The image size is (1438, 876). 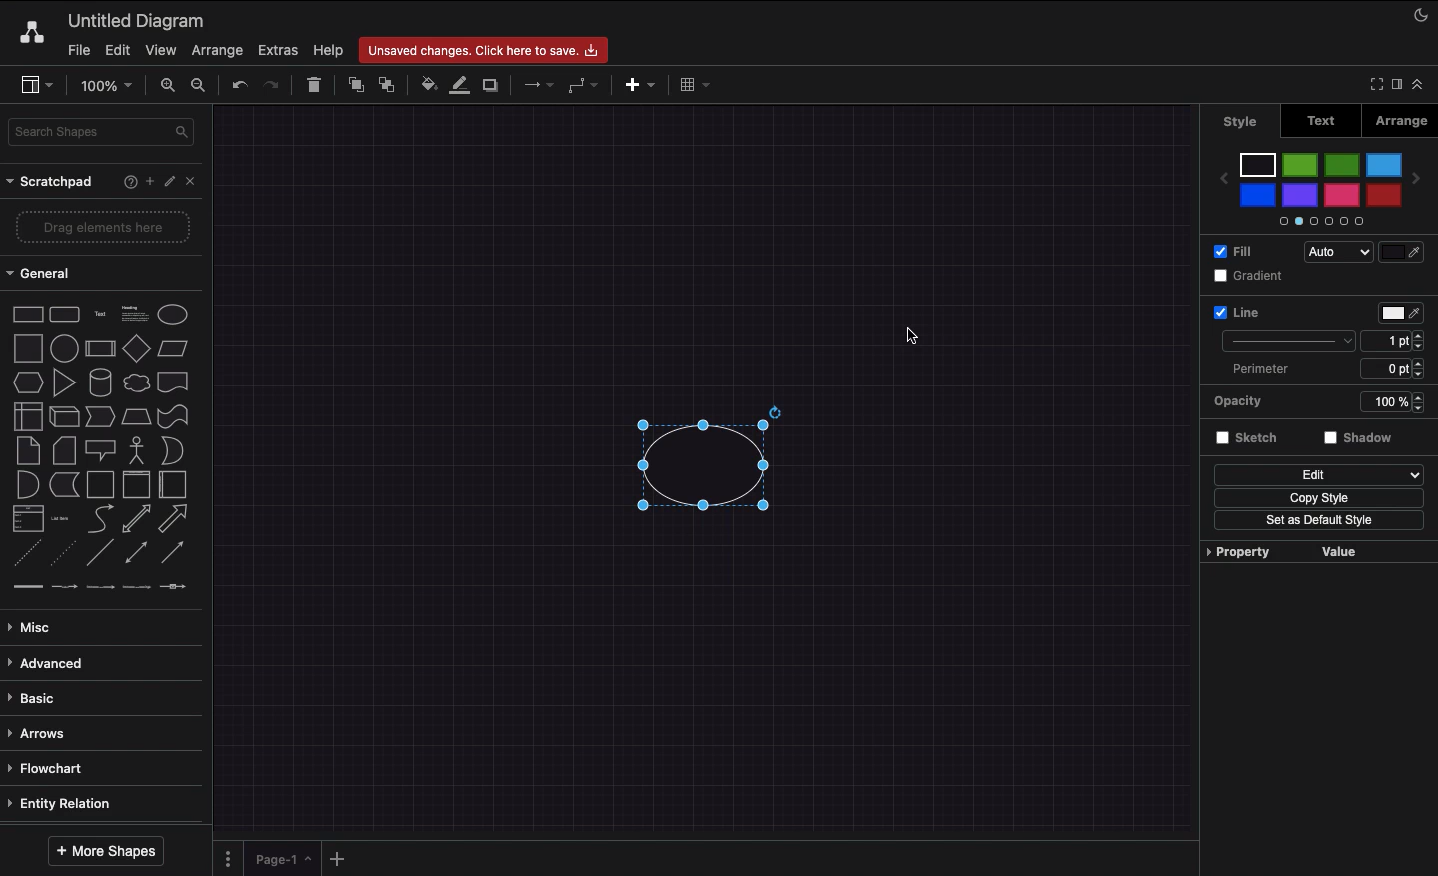 What do you see at coordinates (176, 553) in the screenshot?
I see `Directional connector` at bounding box center [176, 553].